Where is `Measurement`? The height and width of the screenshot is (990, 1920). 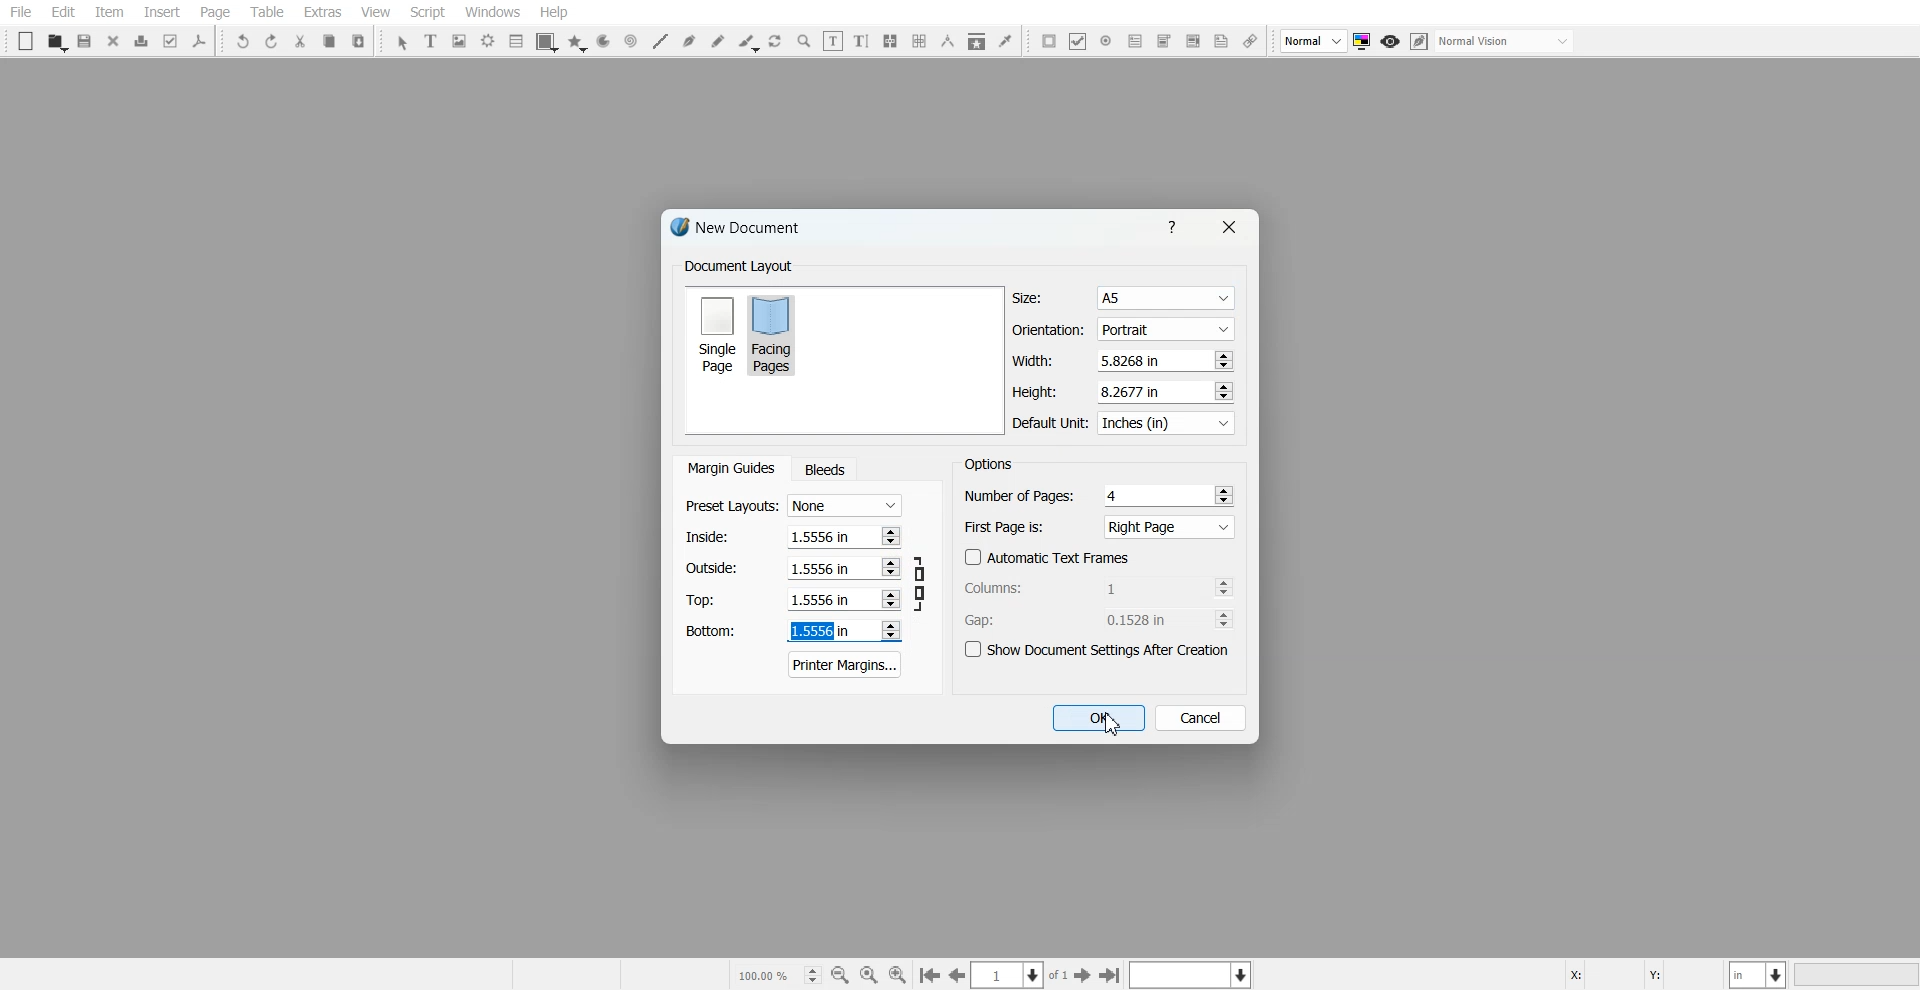 Measurement is located at coordinates (948, 41).